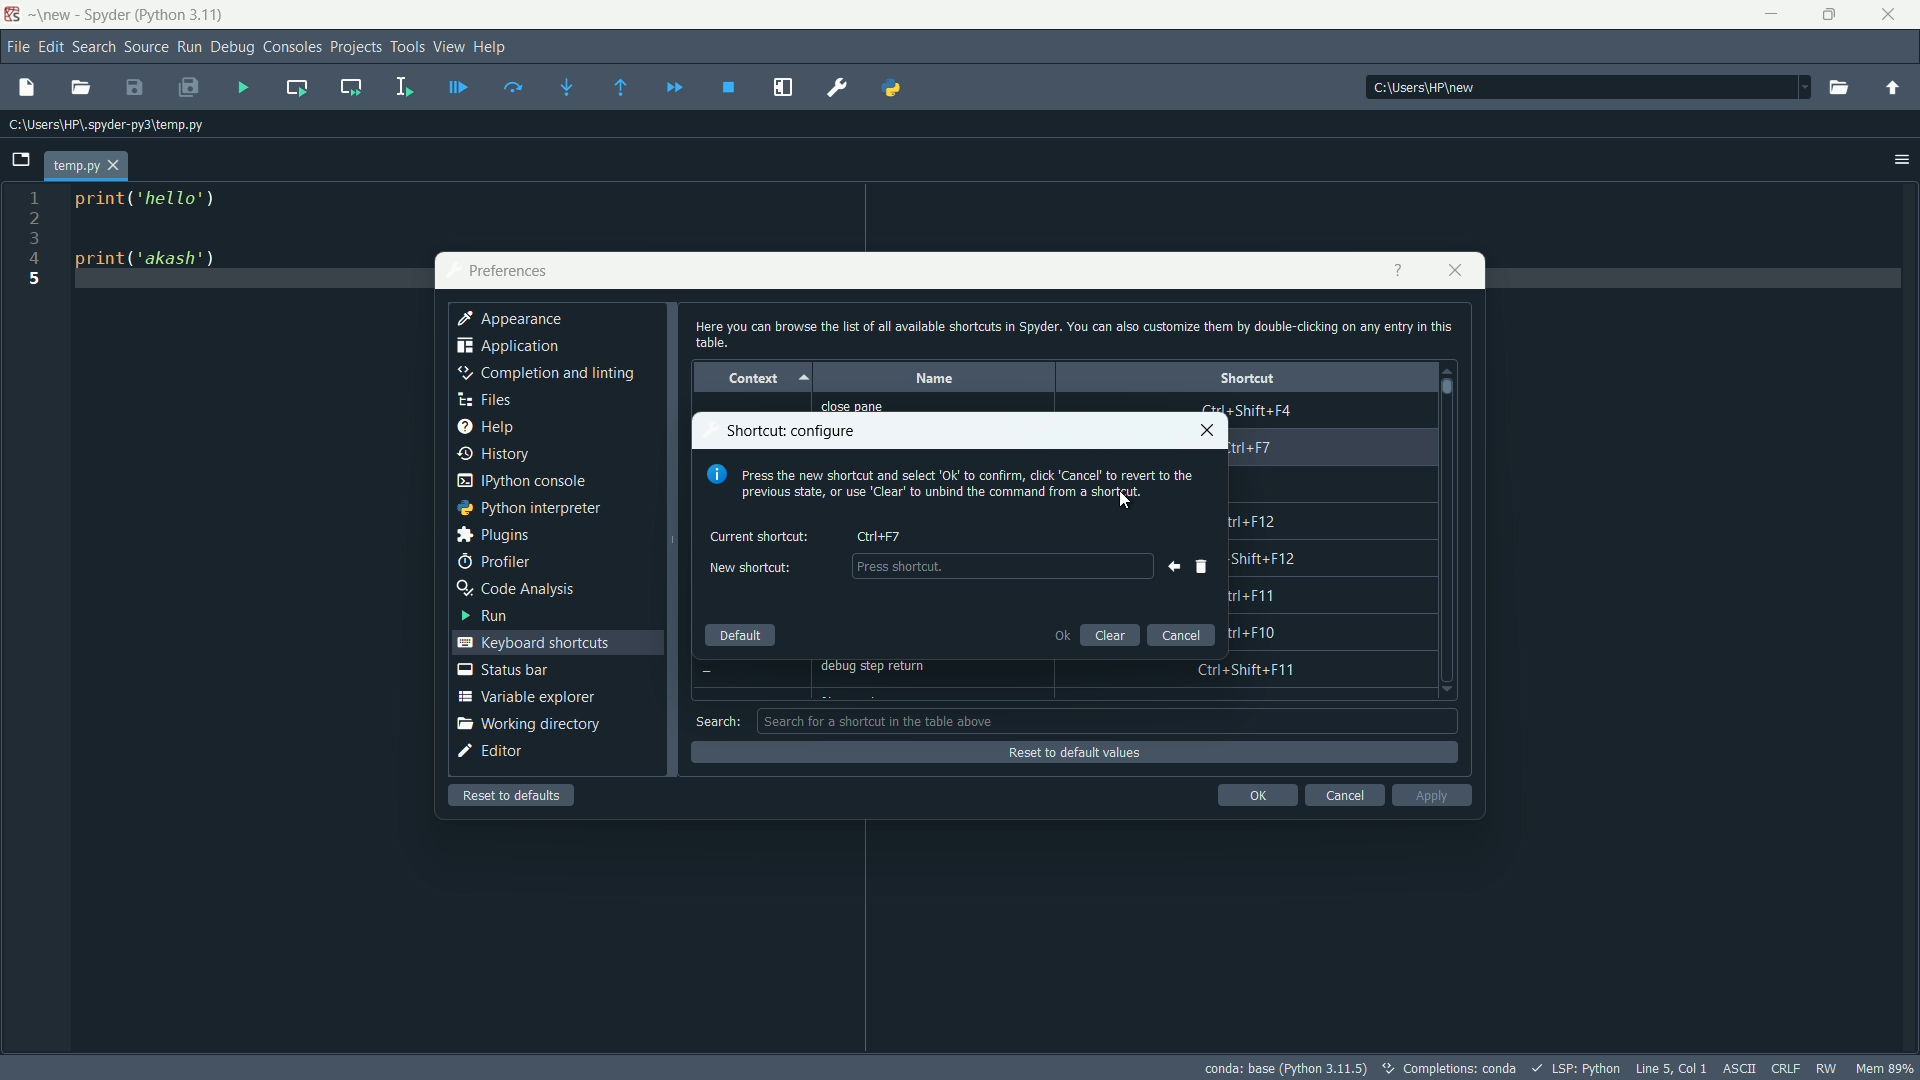 The image size is (1920, 1080). I want to click on debug file, so click(457, 89).